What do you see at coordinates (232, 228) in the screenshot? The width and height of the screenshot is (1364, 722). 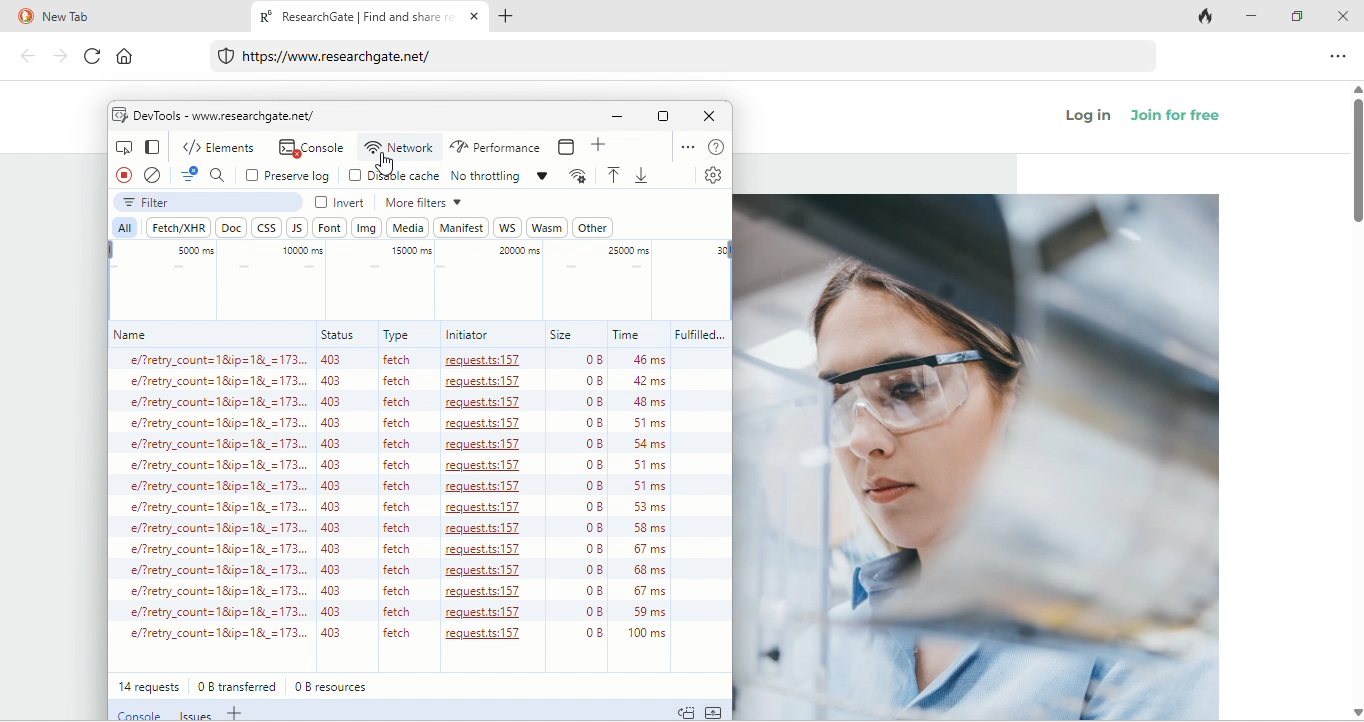 I see `doc` at bounding box center [232, 228].